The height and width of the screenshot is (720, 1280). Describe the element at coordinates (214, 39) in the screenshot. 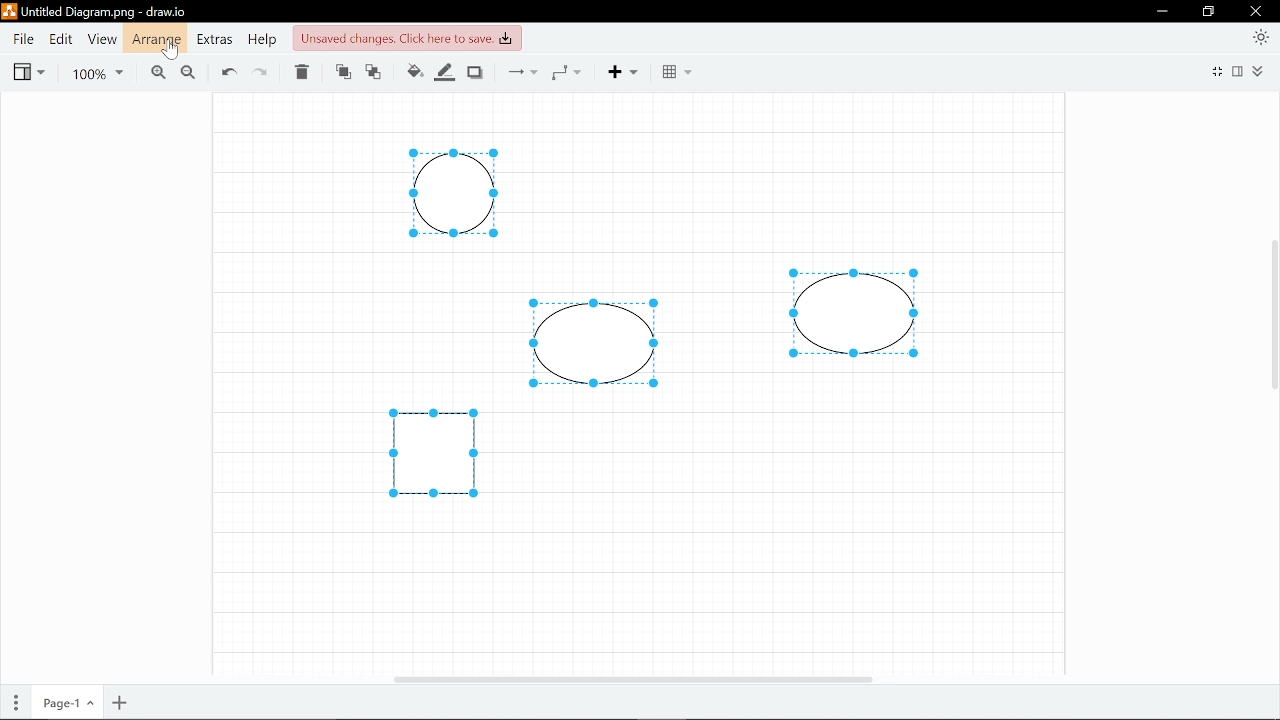

I see `Extras` at that location.